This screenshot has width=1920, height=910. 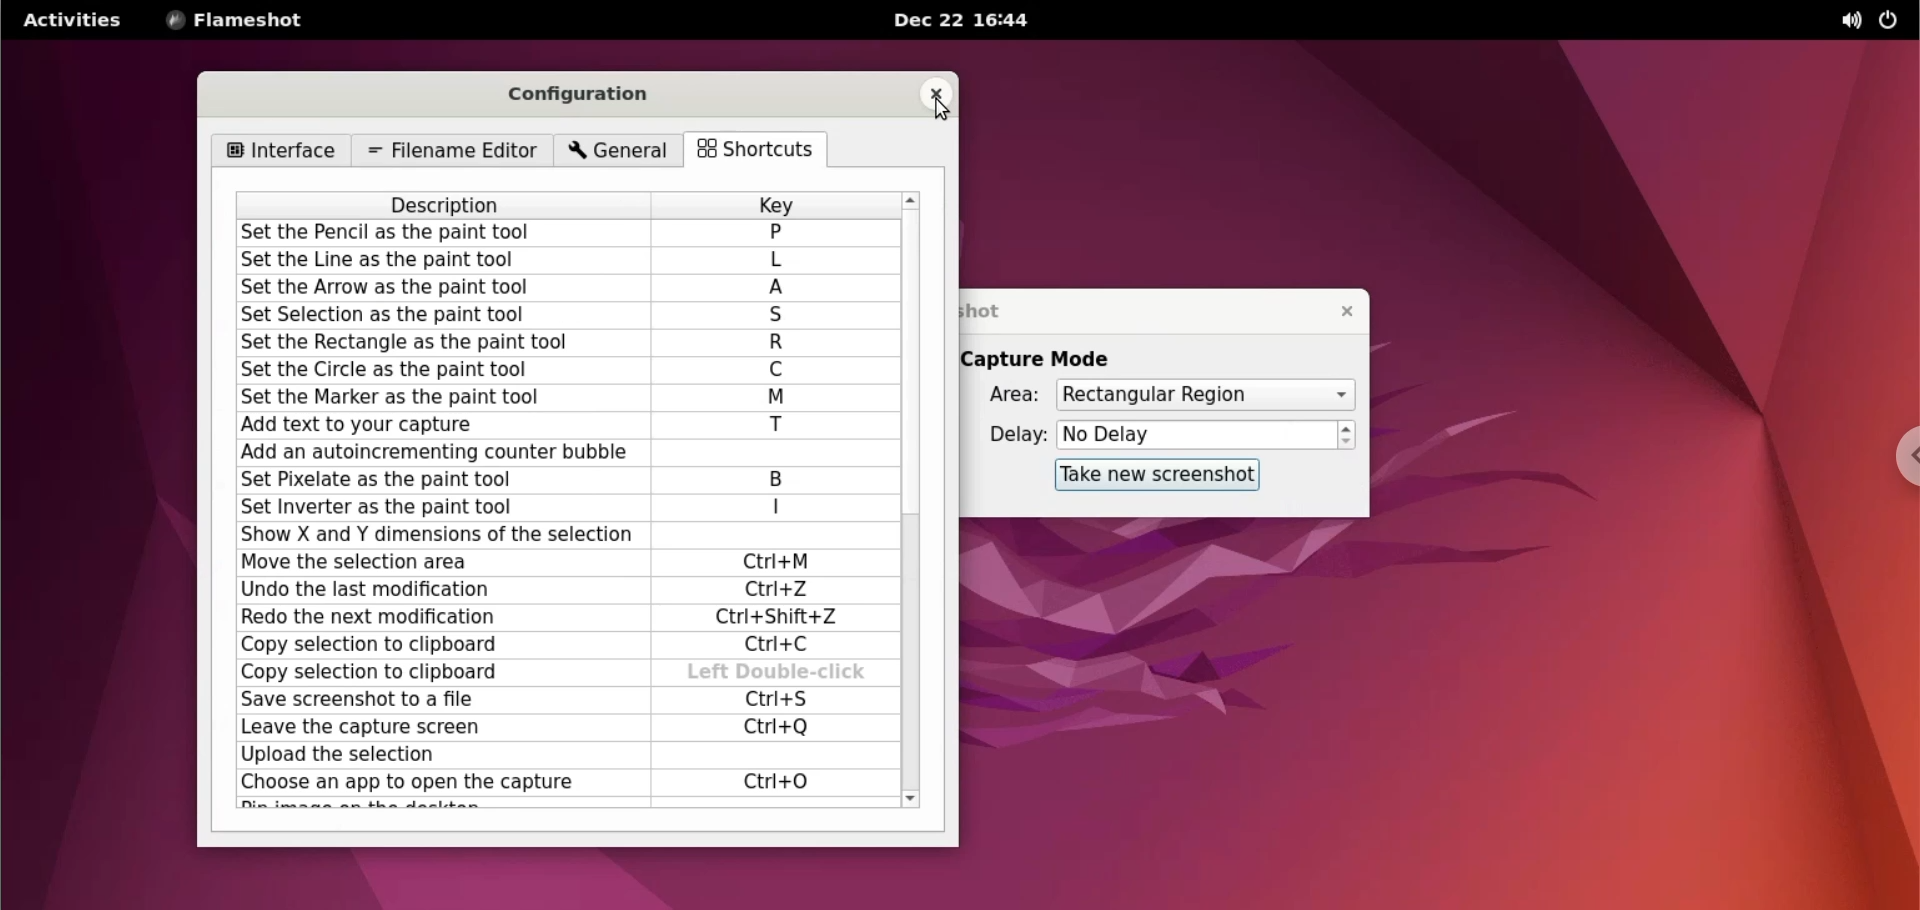 I want to click on set selection as paint tool, so click(x=441, y=317).